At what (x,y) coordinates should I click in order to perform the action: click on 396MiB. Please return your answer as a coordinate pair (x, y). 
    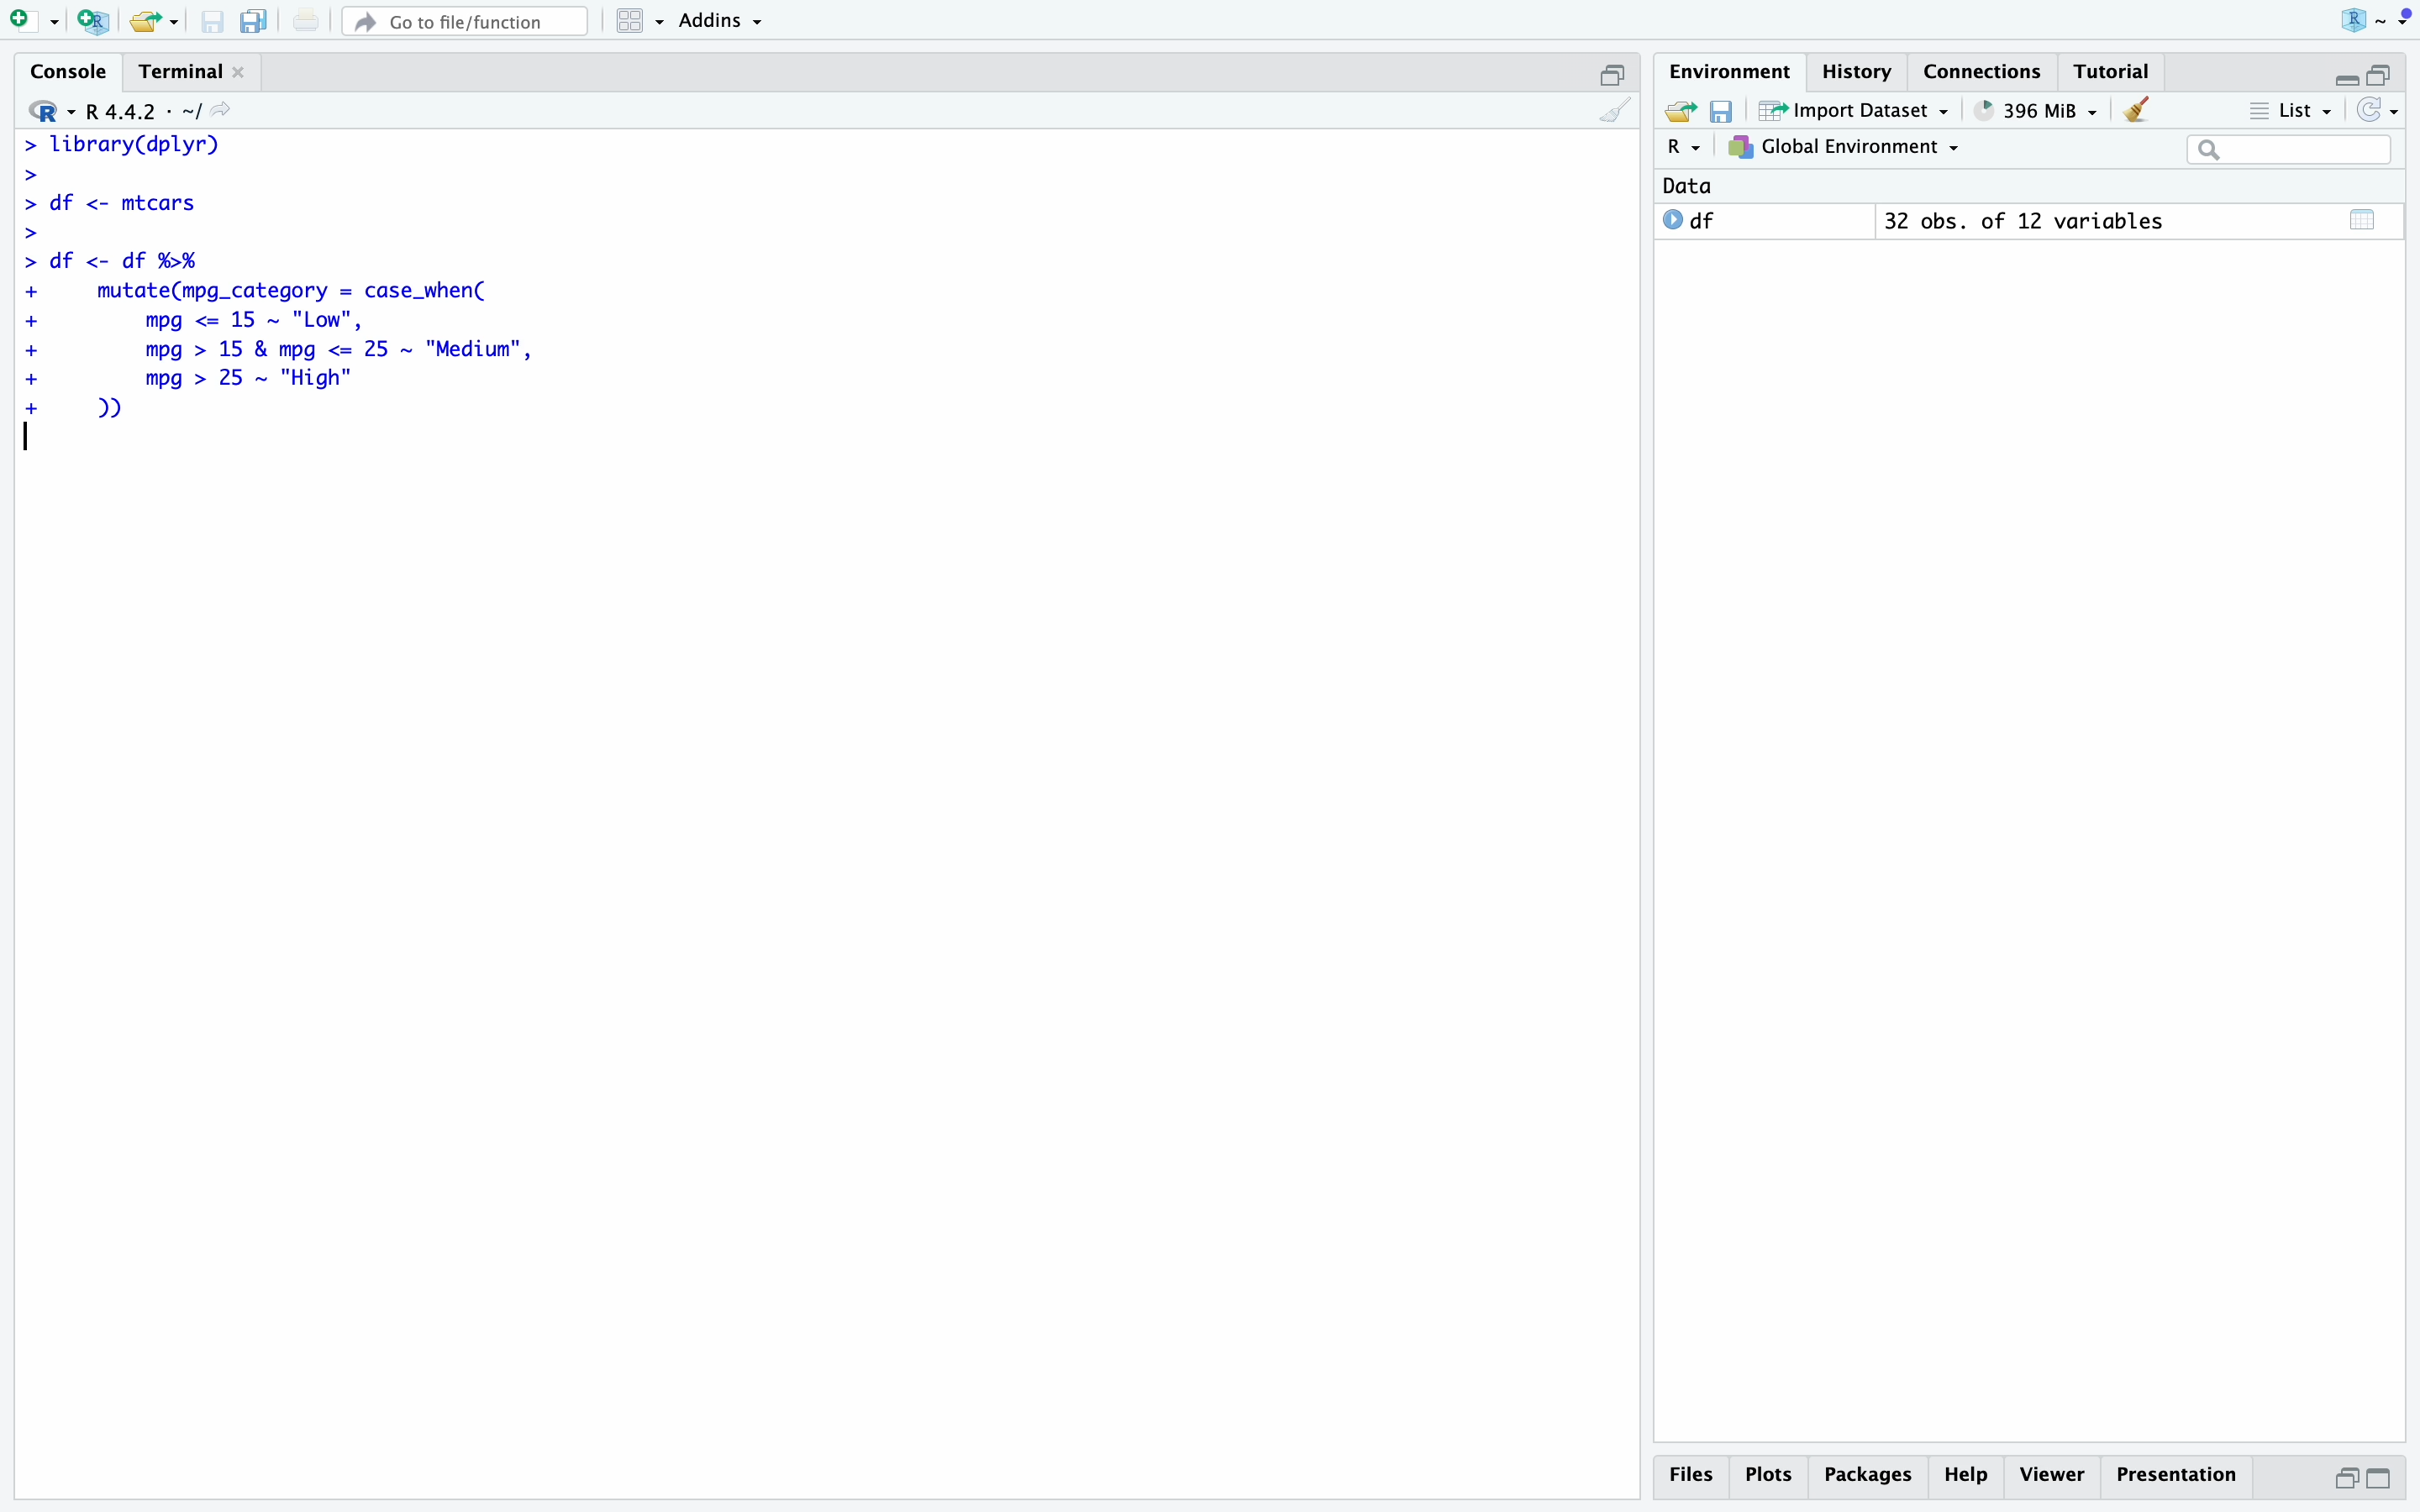
    Looking at the image, I should click on (2038, 111).